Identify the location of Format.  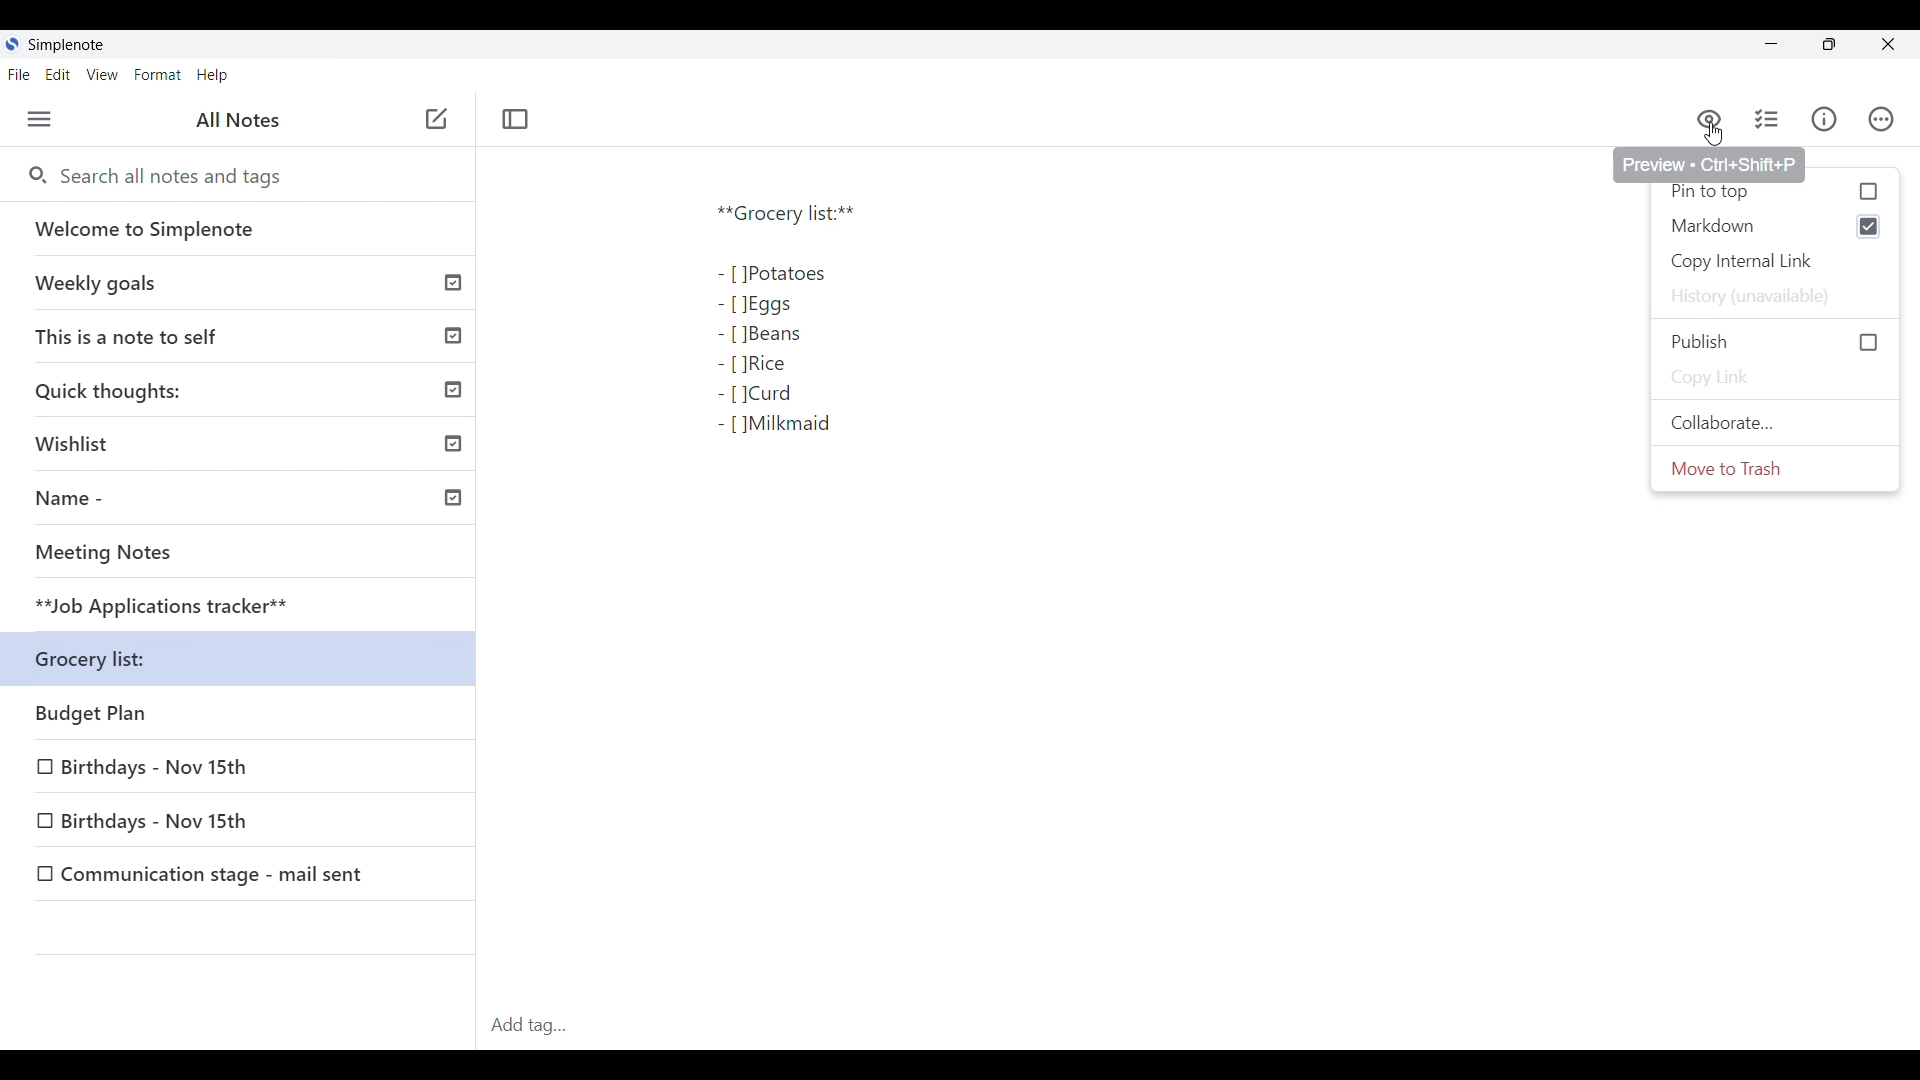
(158, 75).